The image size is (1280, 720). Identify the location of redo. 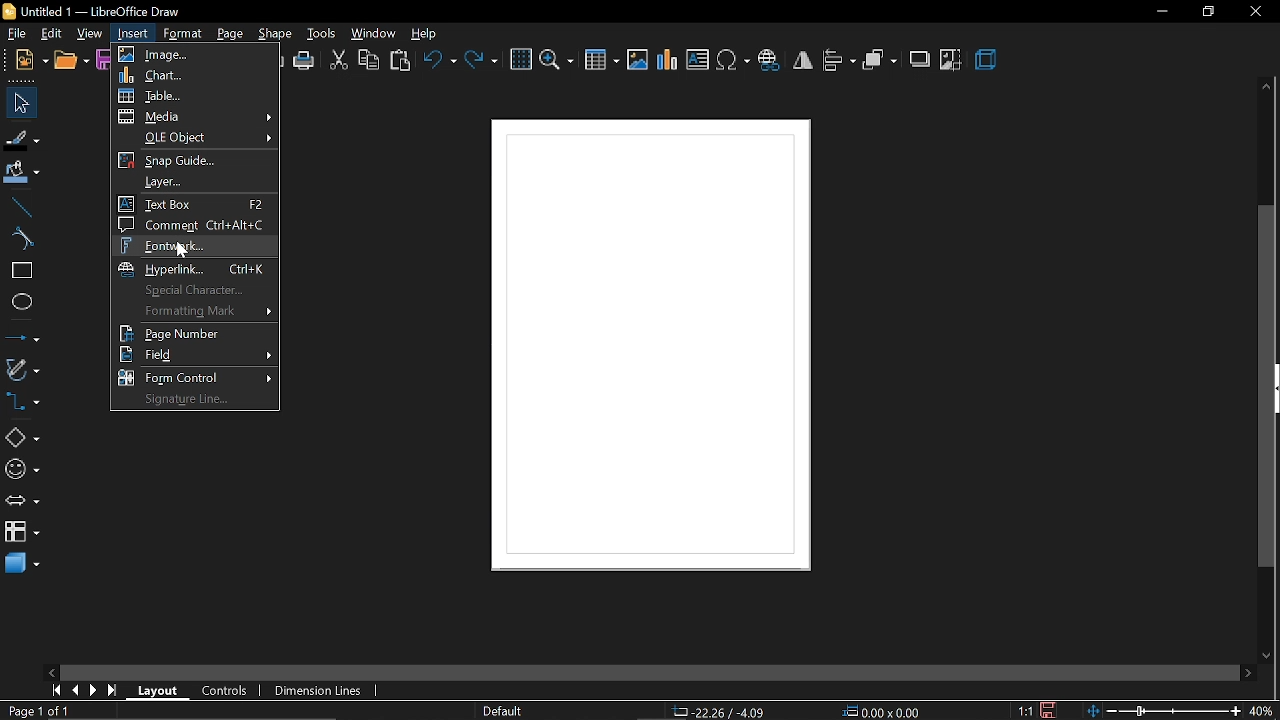
(482, 62).